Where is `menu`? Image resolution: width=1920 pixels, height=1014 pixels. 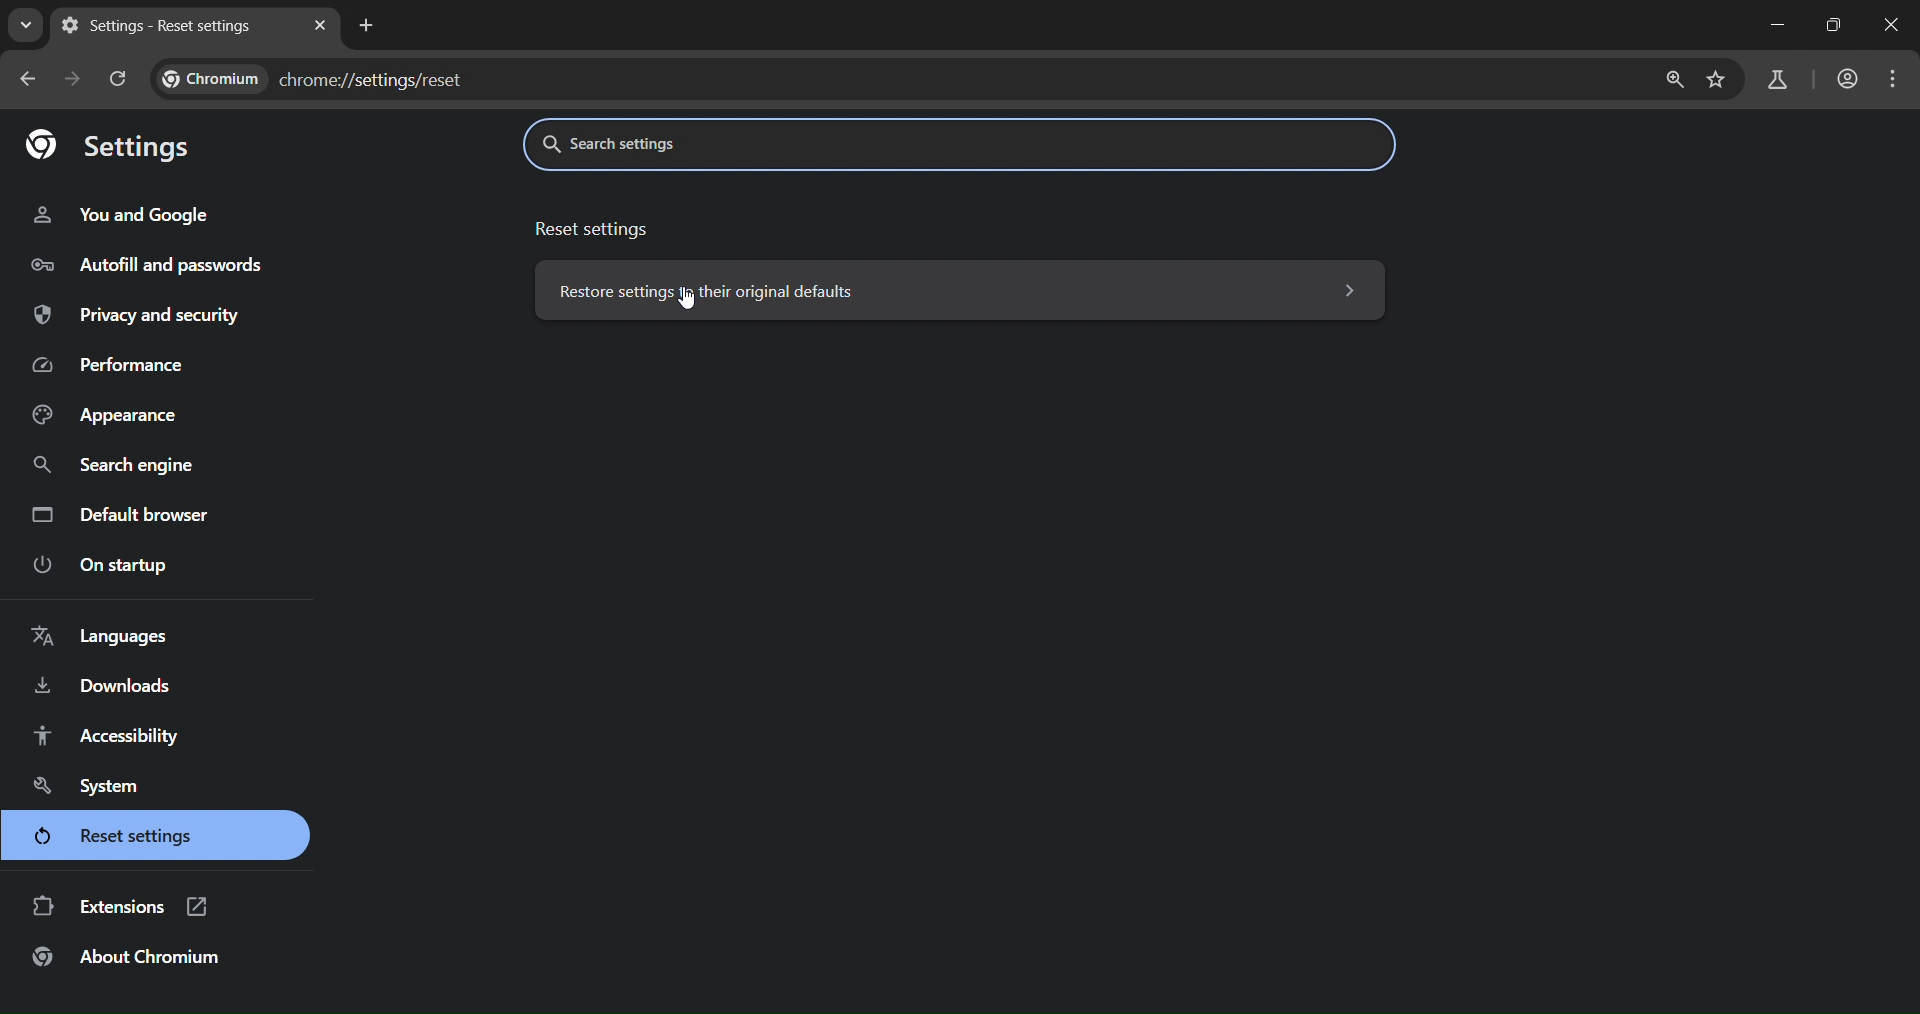
menu is located at coordinates (1897, 79).